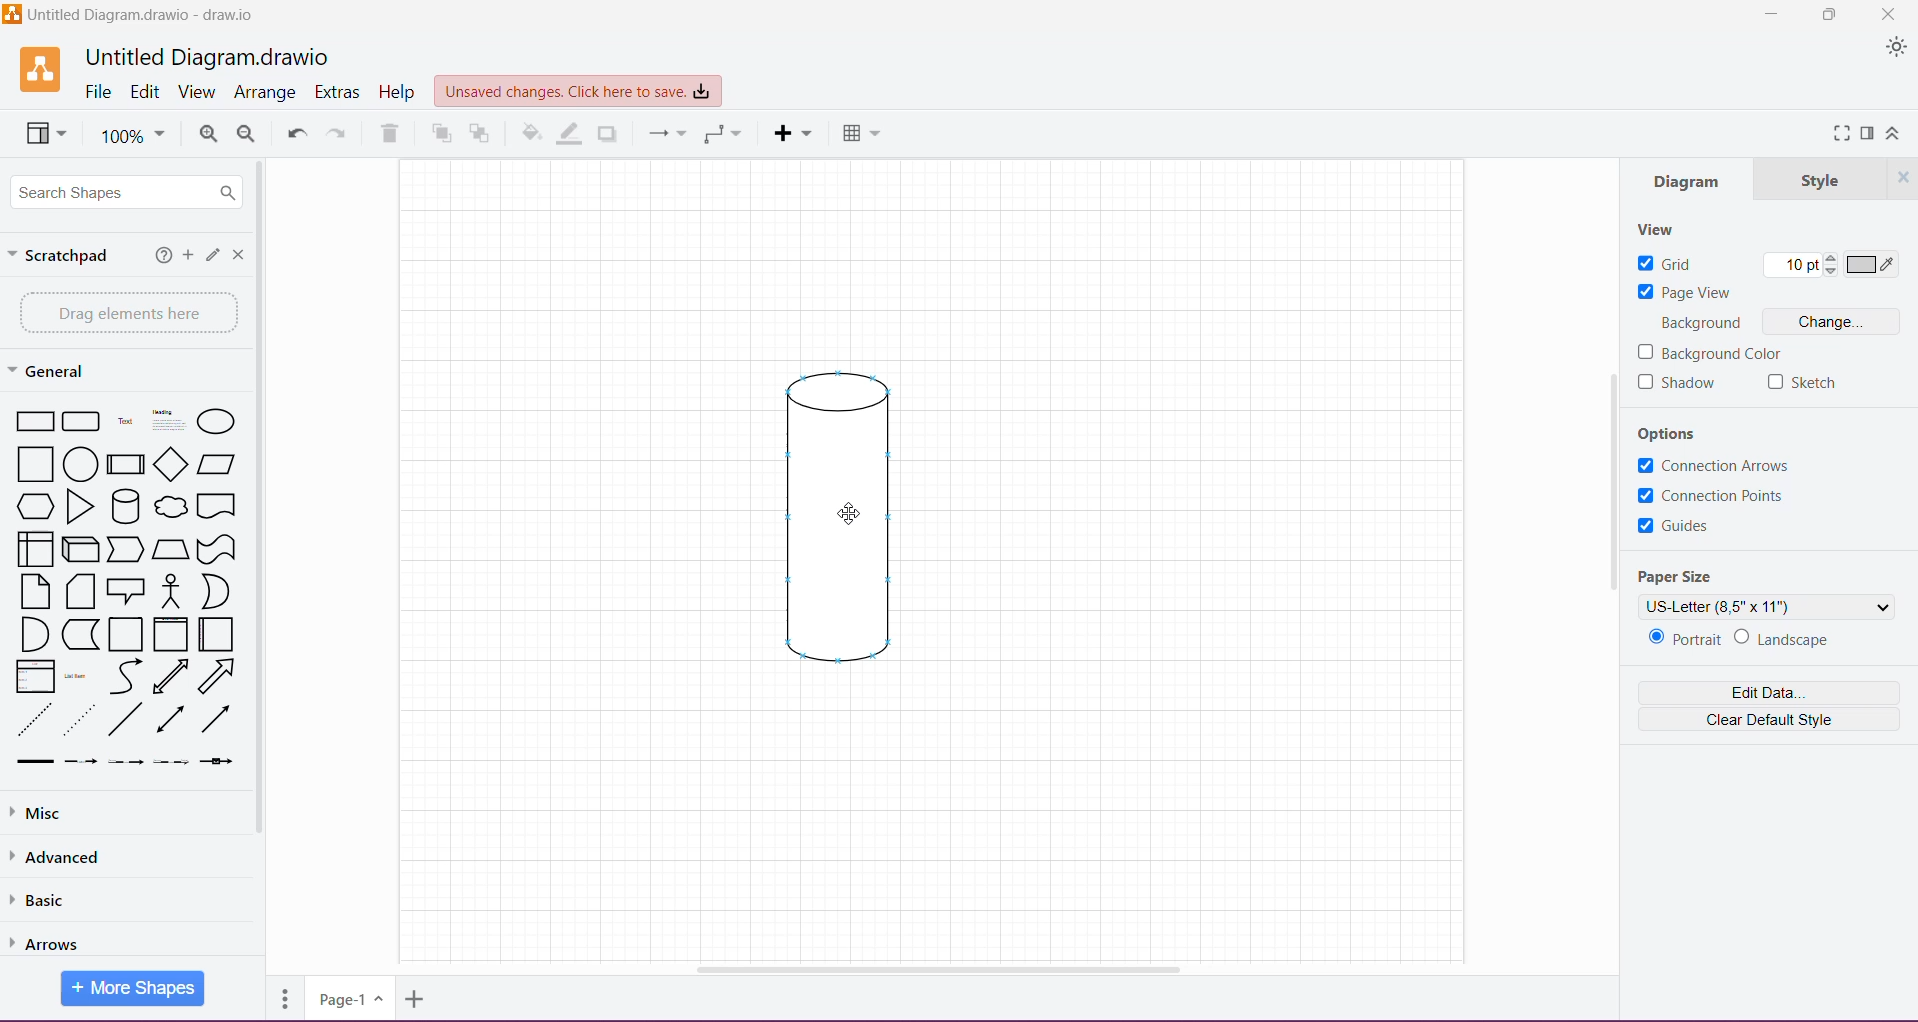 This screenshot has width=1918, height=1022. Describe the element at coordinates (1679, 529) in the screenshot. I see `Guides` at that location.